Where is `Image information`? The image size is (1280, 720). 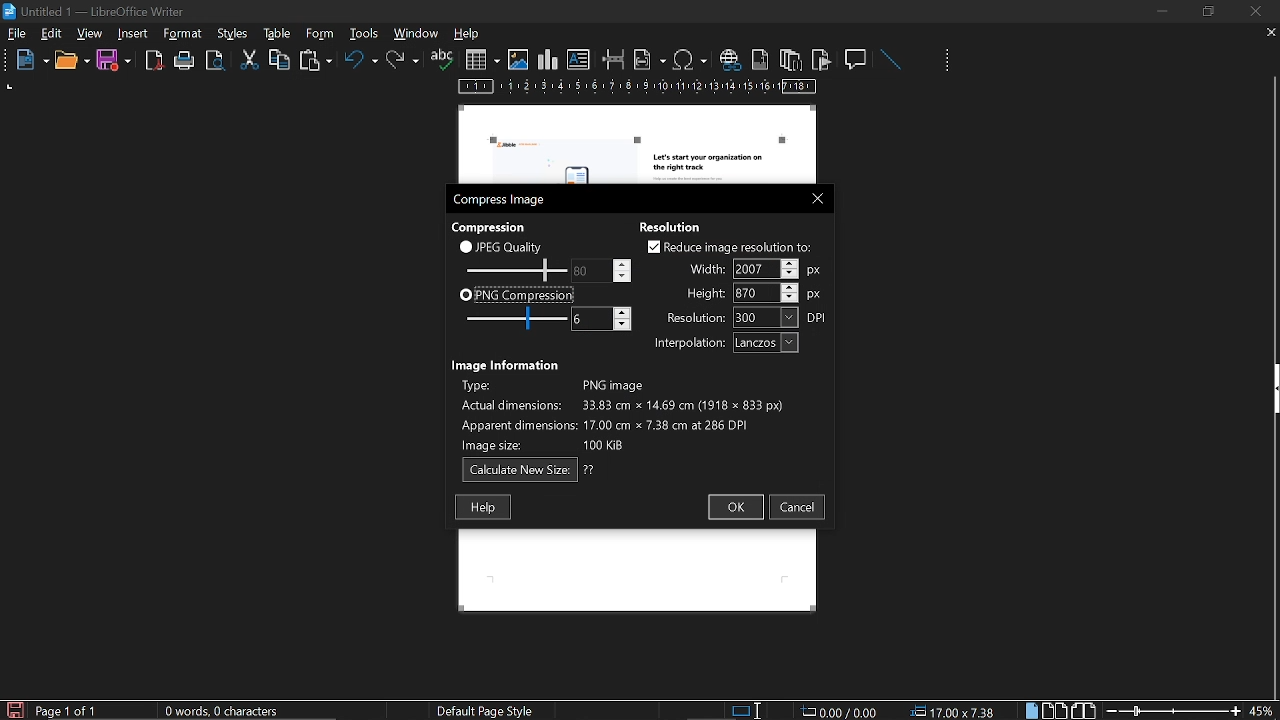 Image information is located at coordinates (508, 363).